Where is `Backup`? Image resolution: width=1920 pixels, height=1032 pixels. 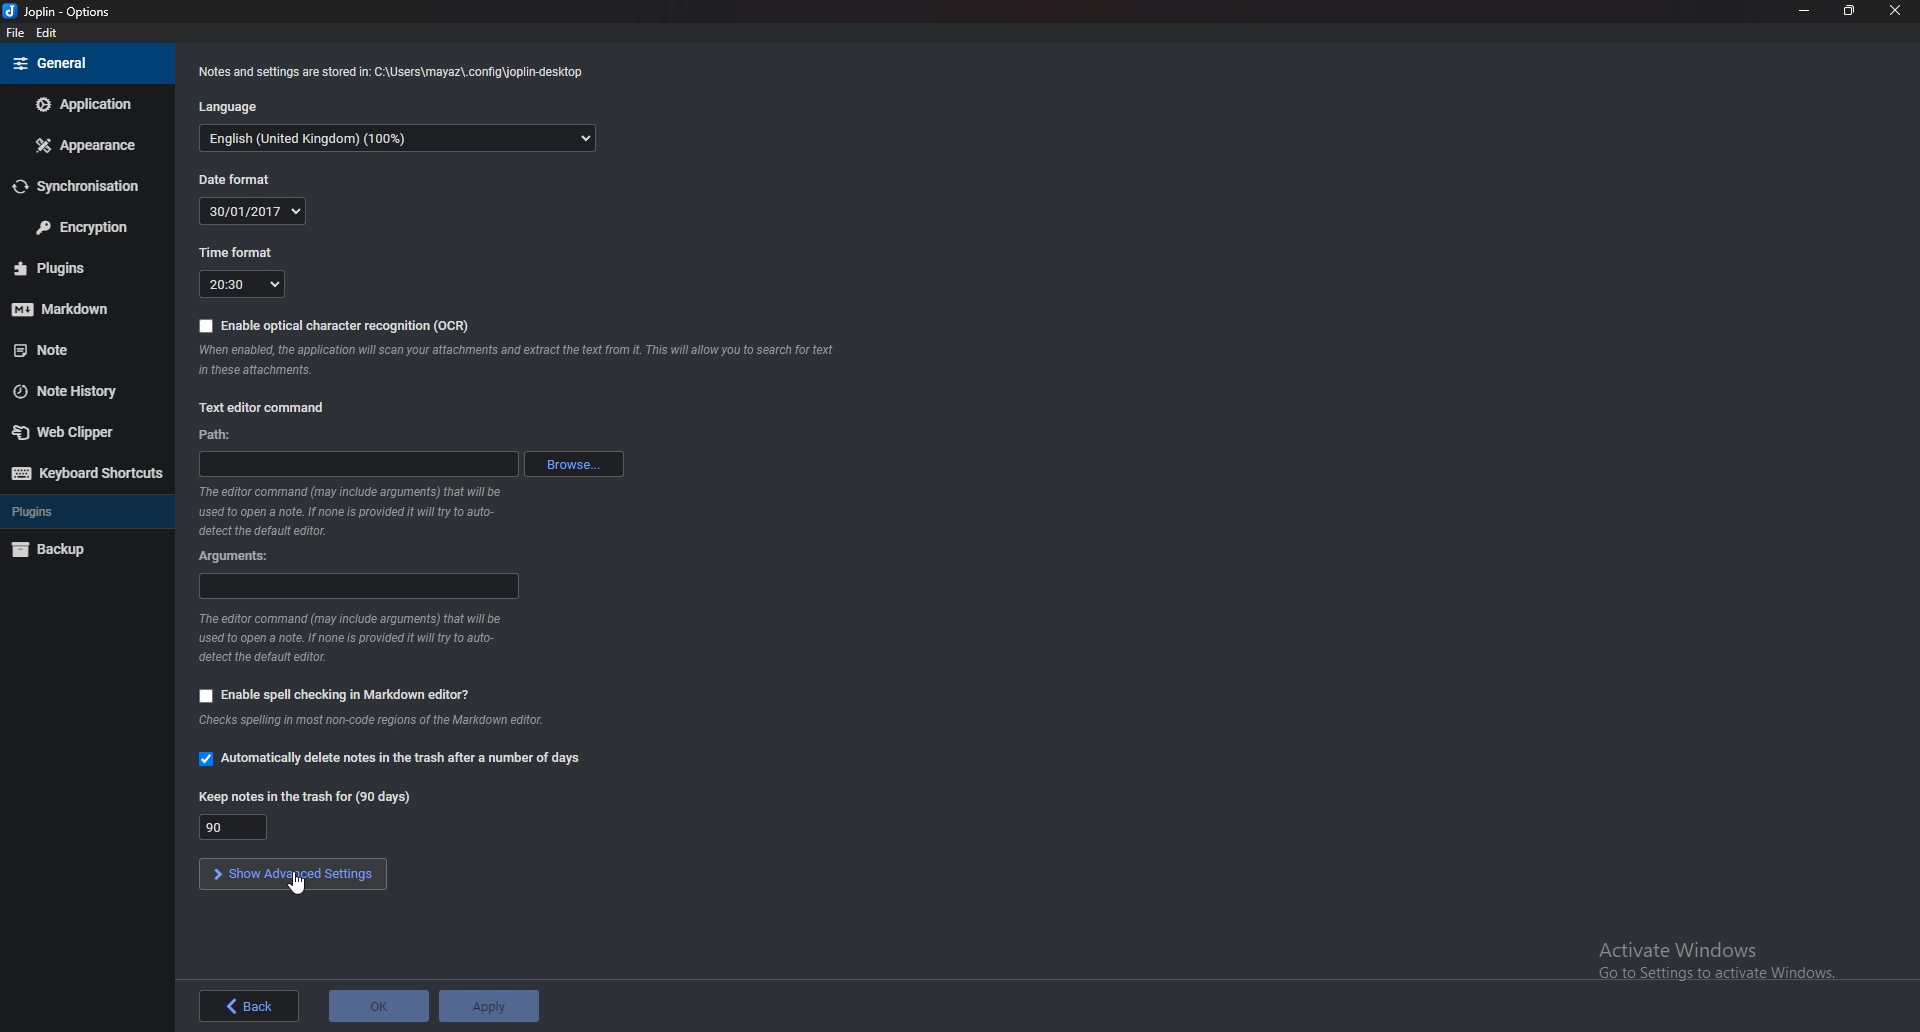 Backup is located at coordinates (77, 550).